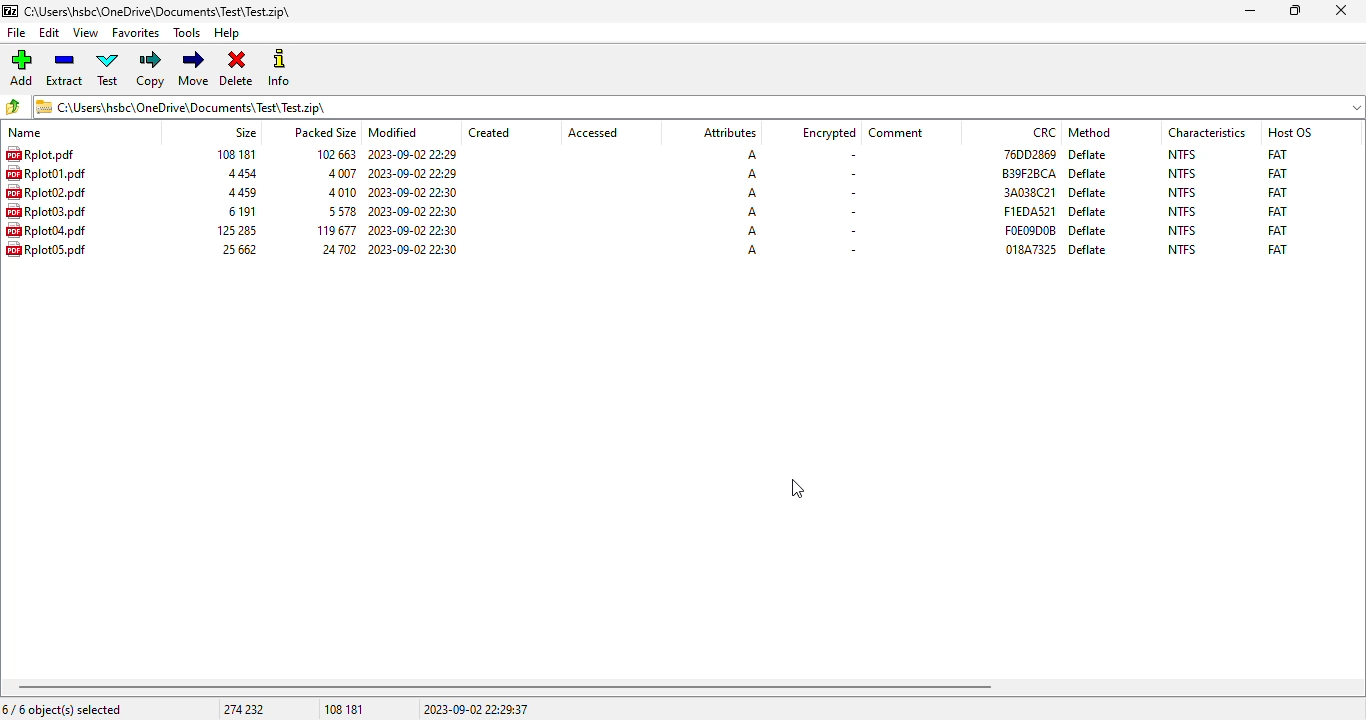 This screenshot has width=1366, height=720. I want to click on FAT, so click(1277, 230).